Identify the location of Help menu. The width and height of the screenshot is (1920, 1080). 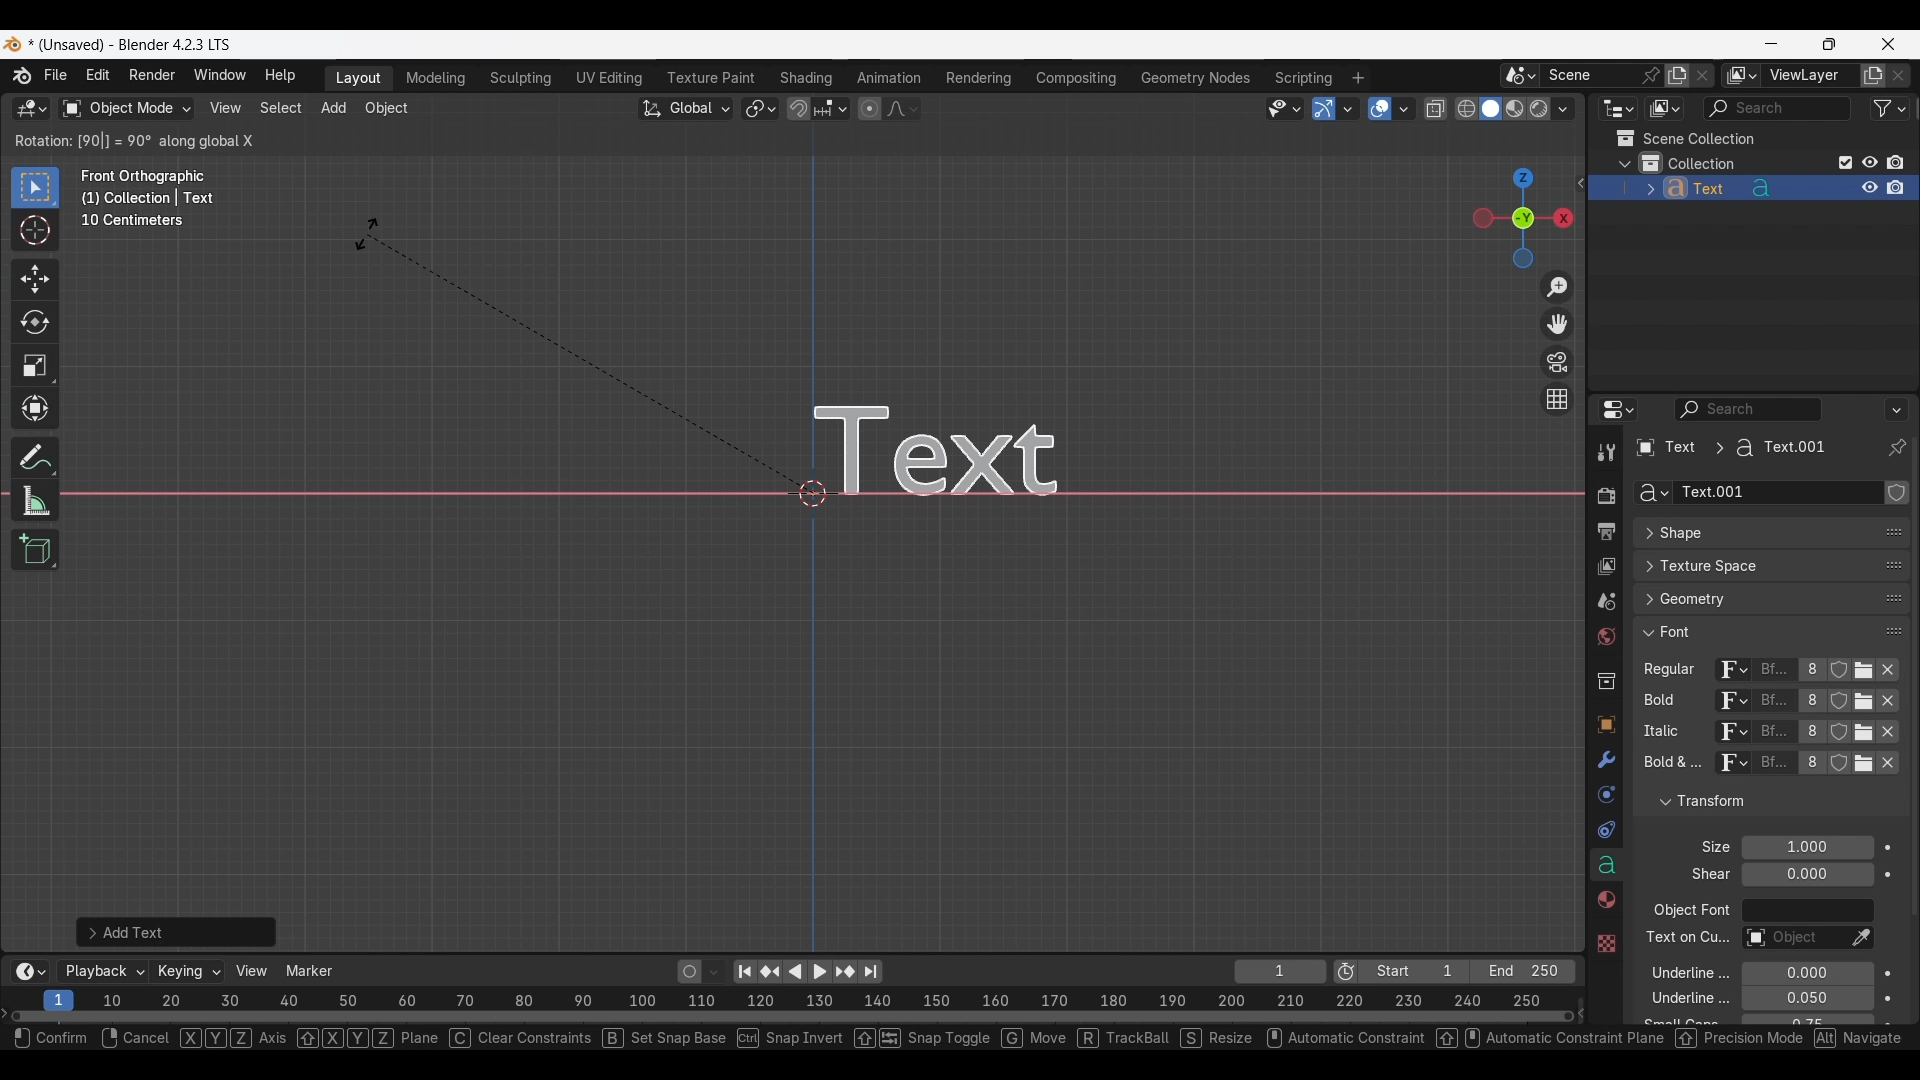
(278, 76).